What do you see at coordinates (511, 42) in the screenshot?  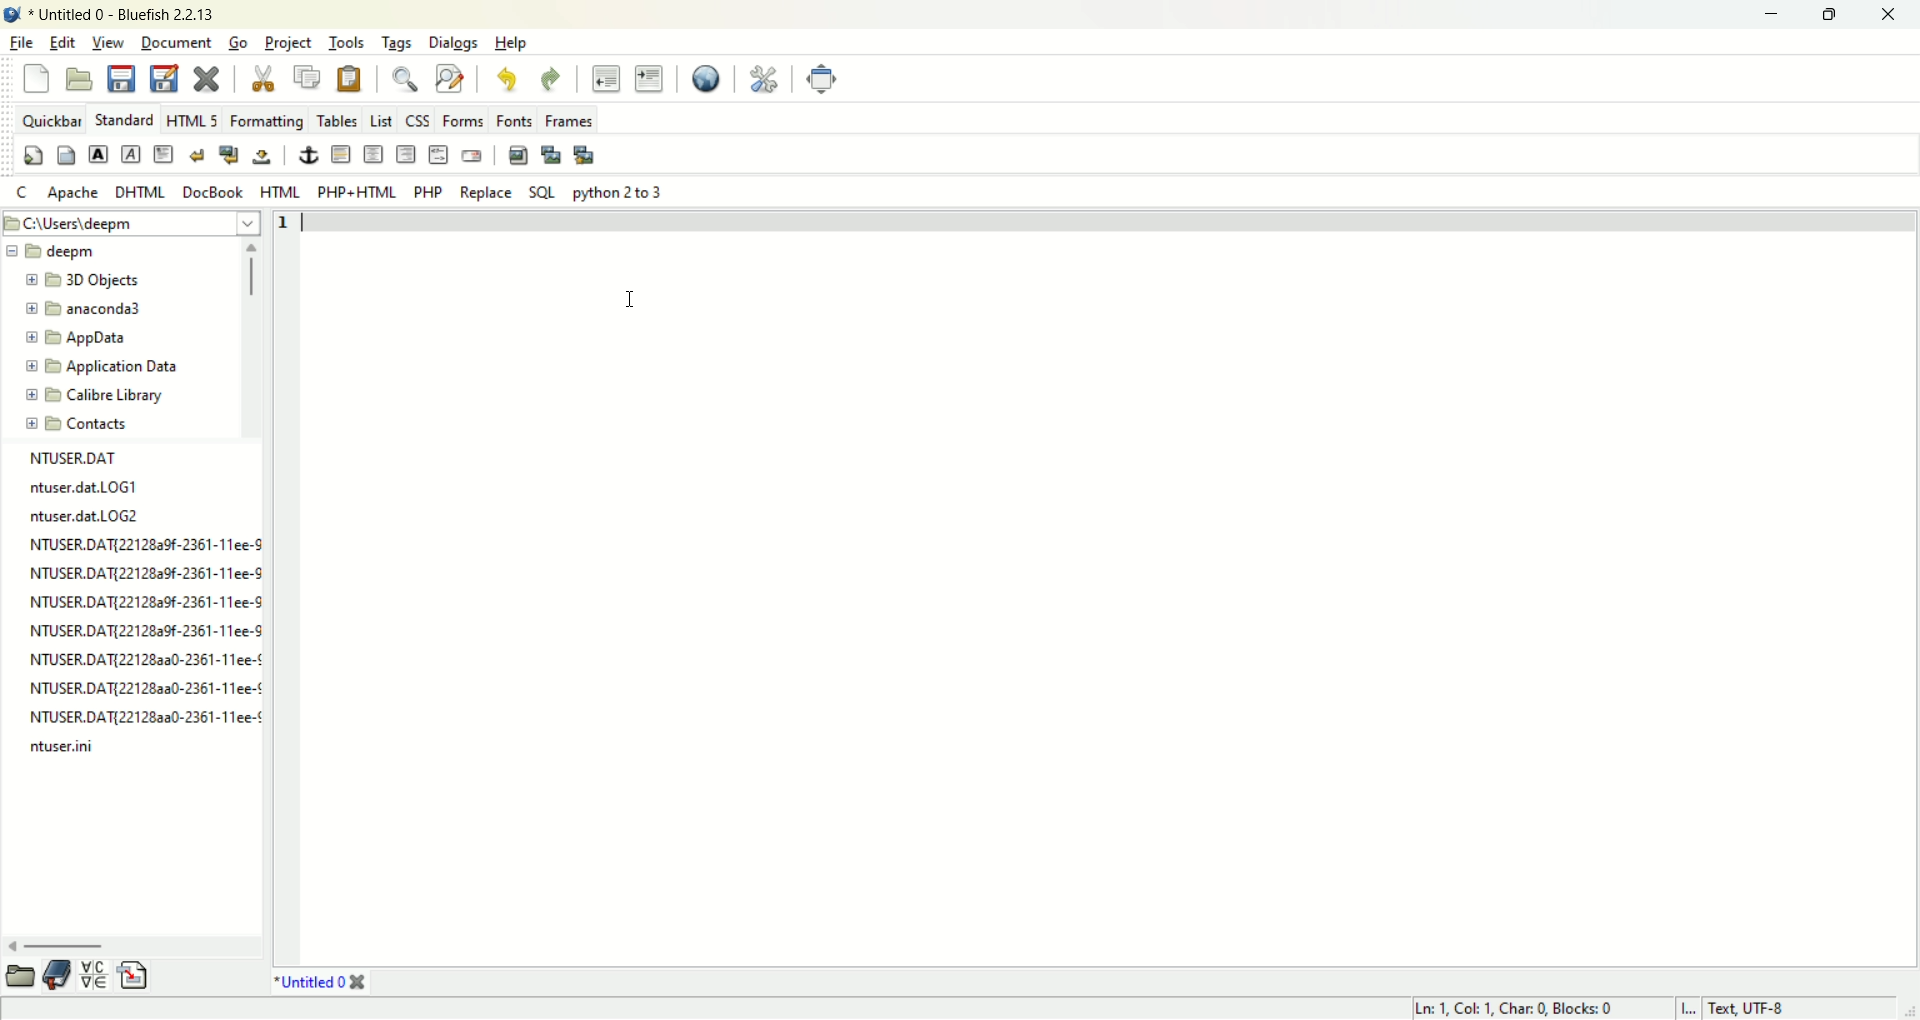 I see `help` at bounding box center [511, 42].